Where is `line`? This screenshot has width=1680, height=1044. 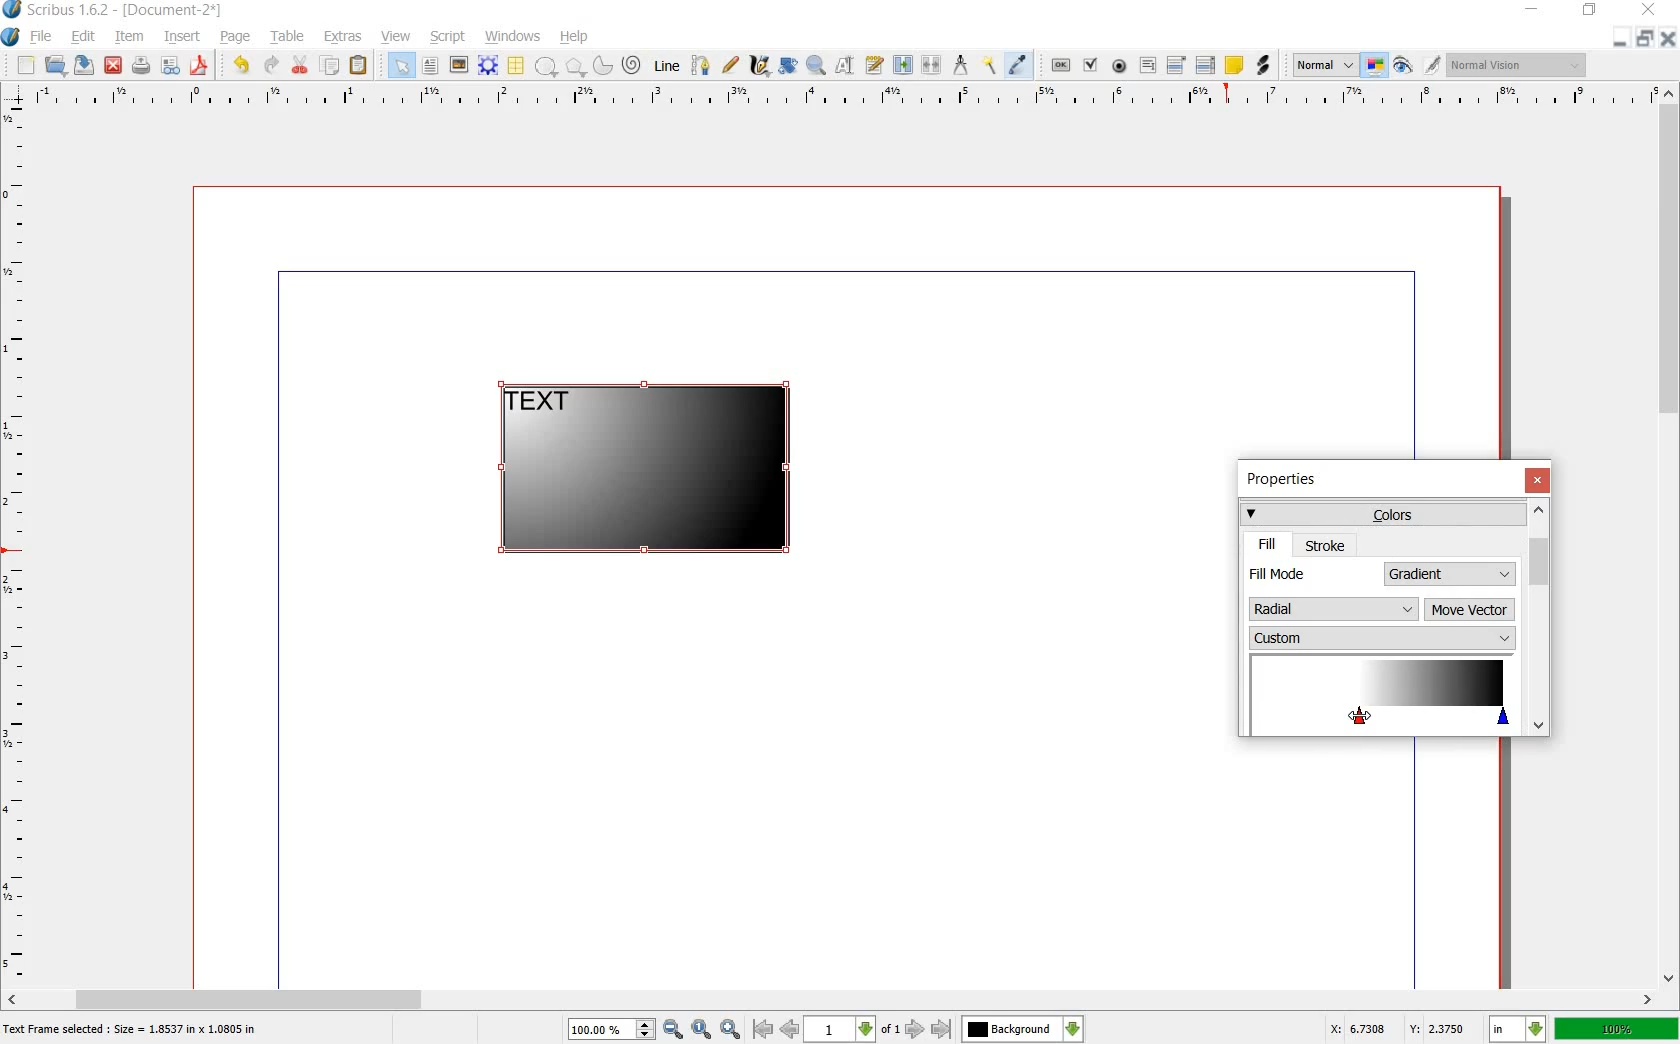
line is located at coordinates (669, 67).